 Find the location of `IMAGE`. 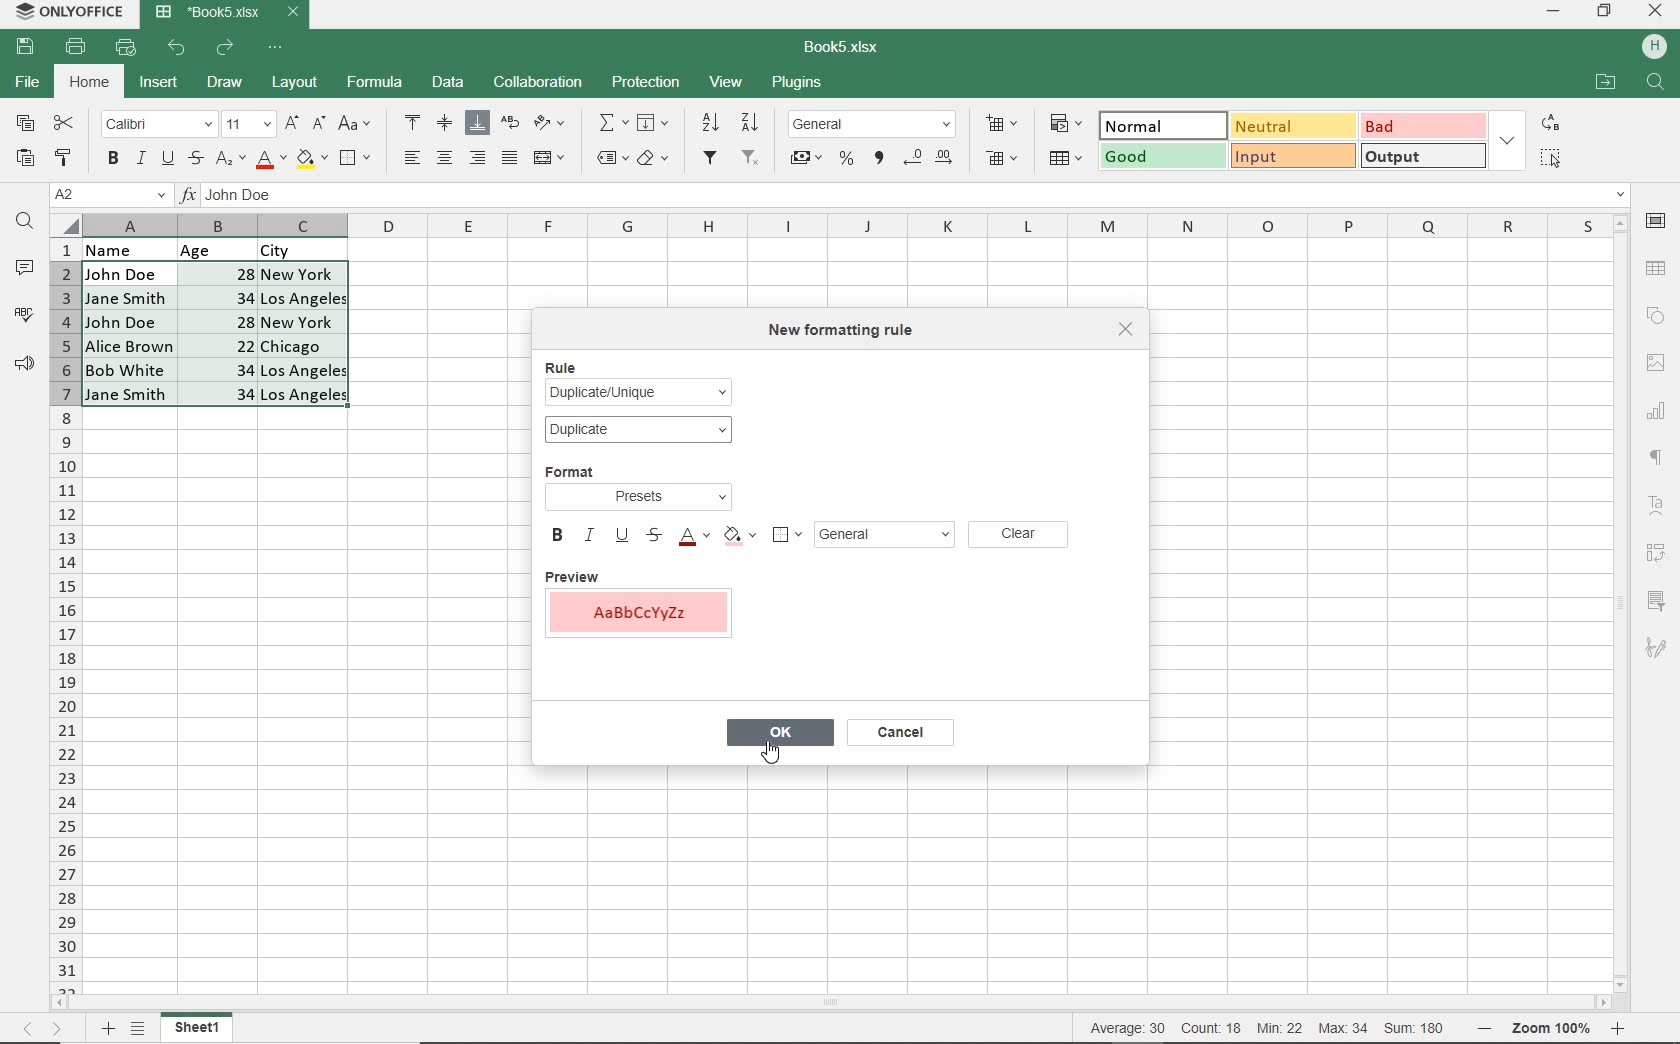

IMAGE is located at coordinates (1655, 363).